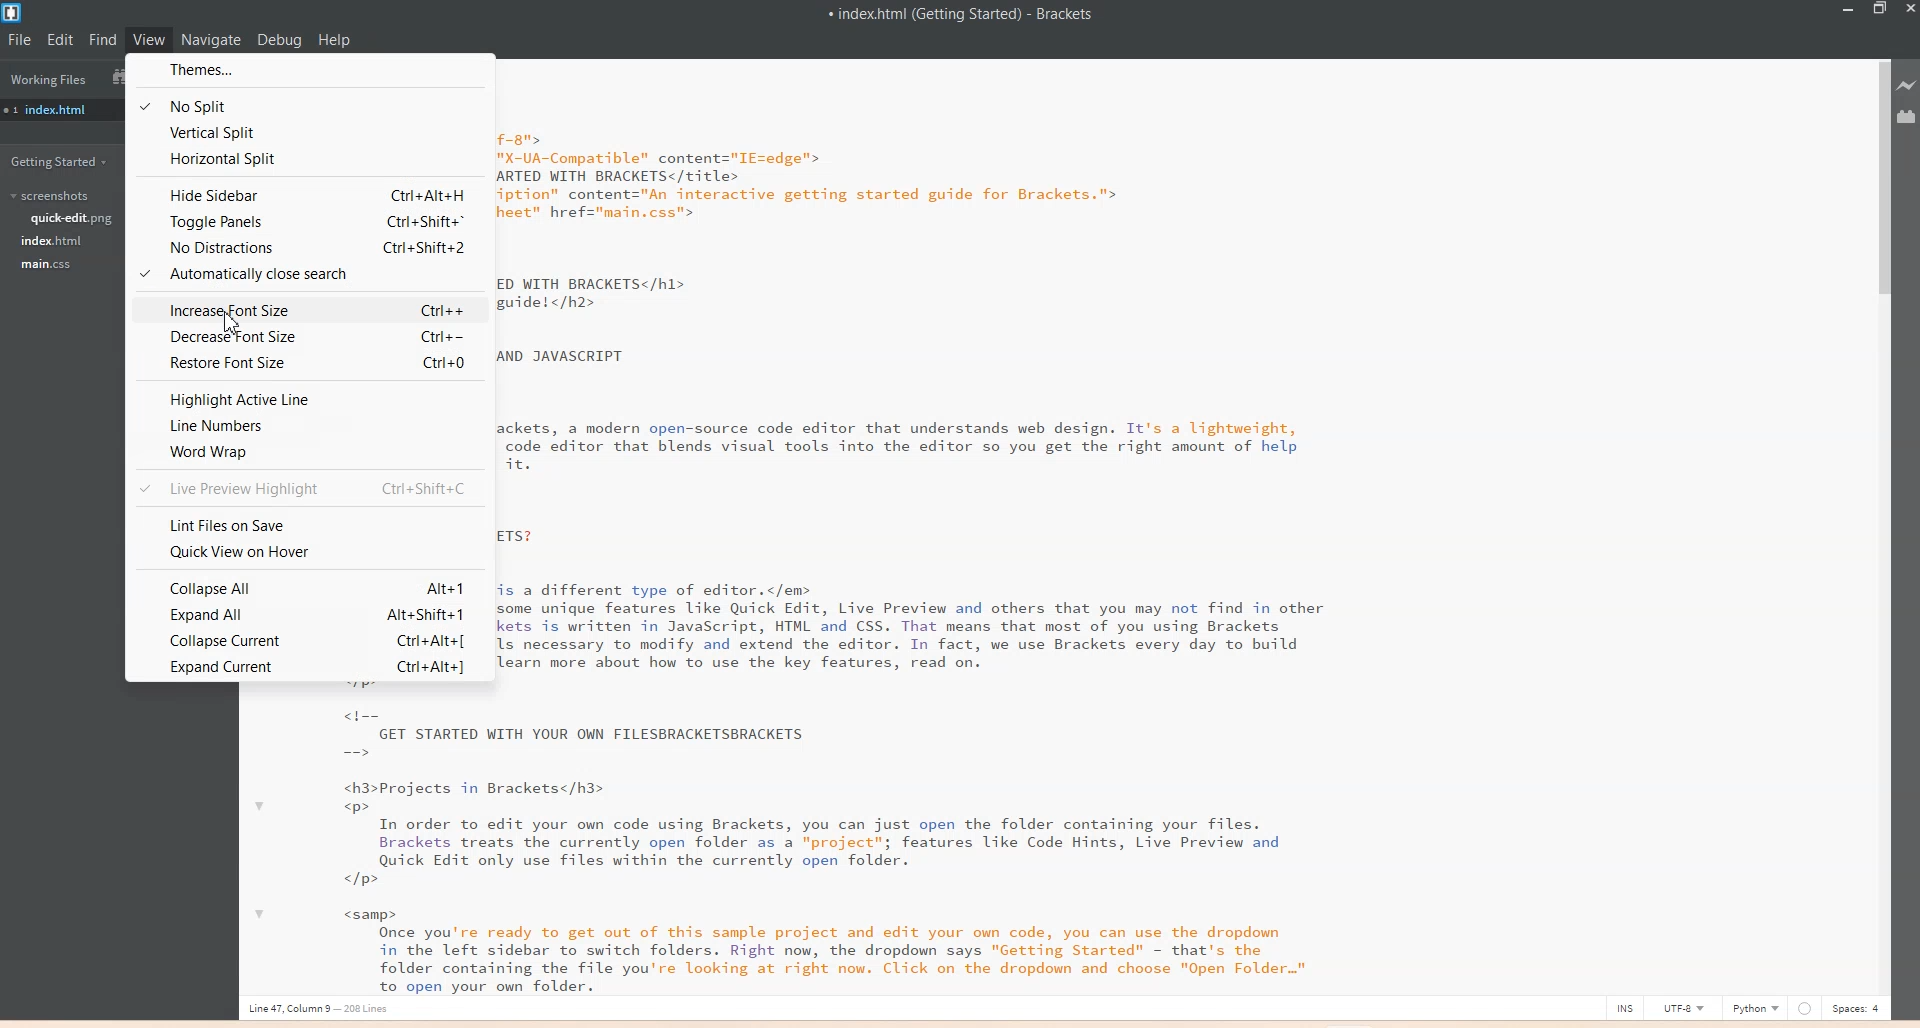 The width and height of the screenshot is (1920, 1028). I want to click on main.css, so click(50, 265).